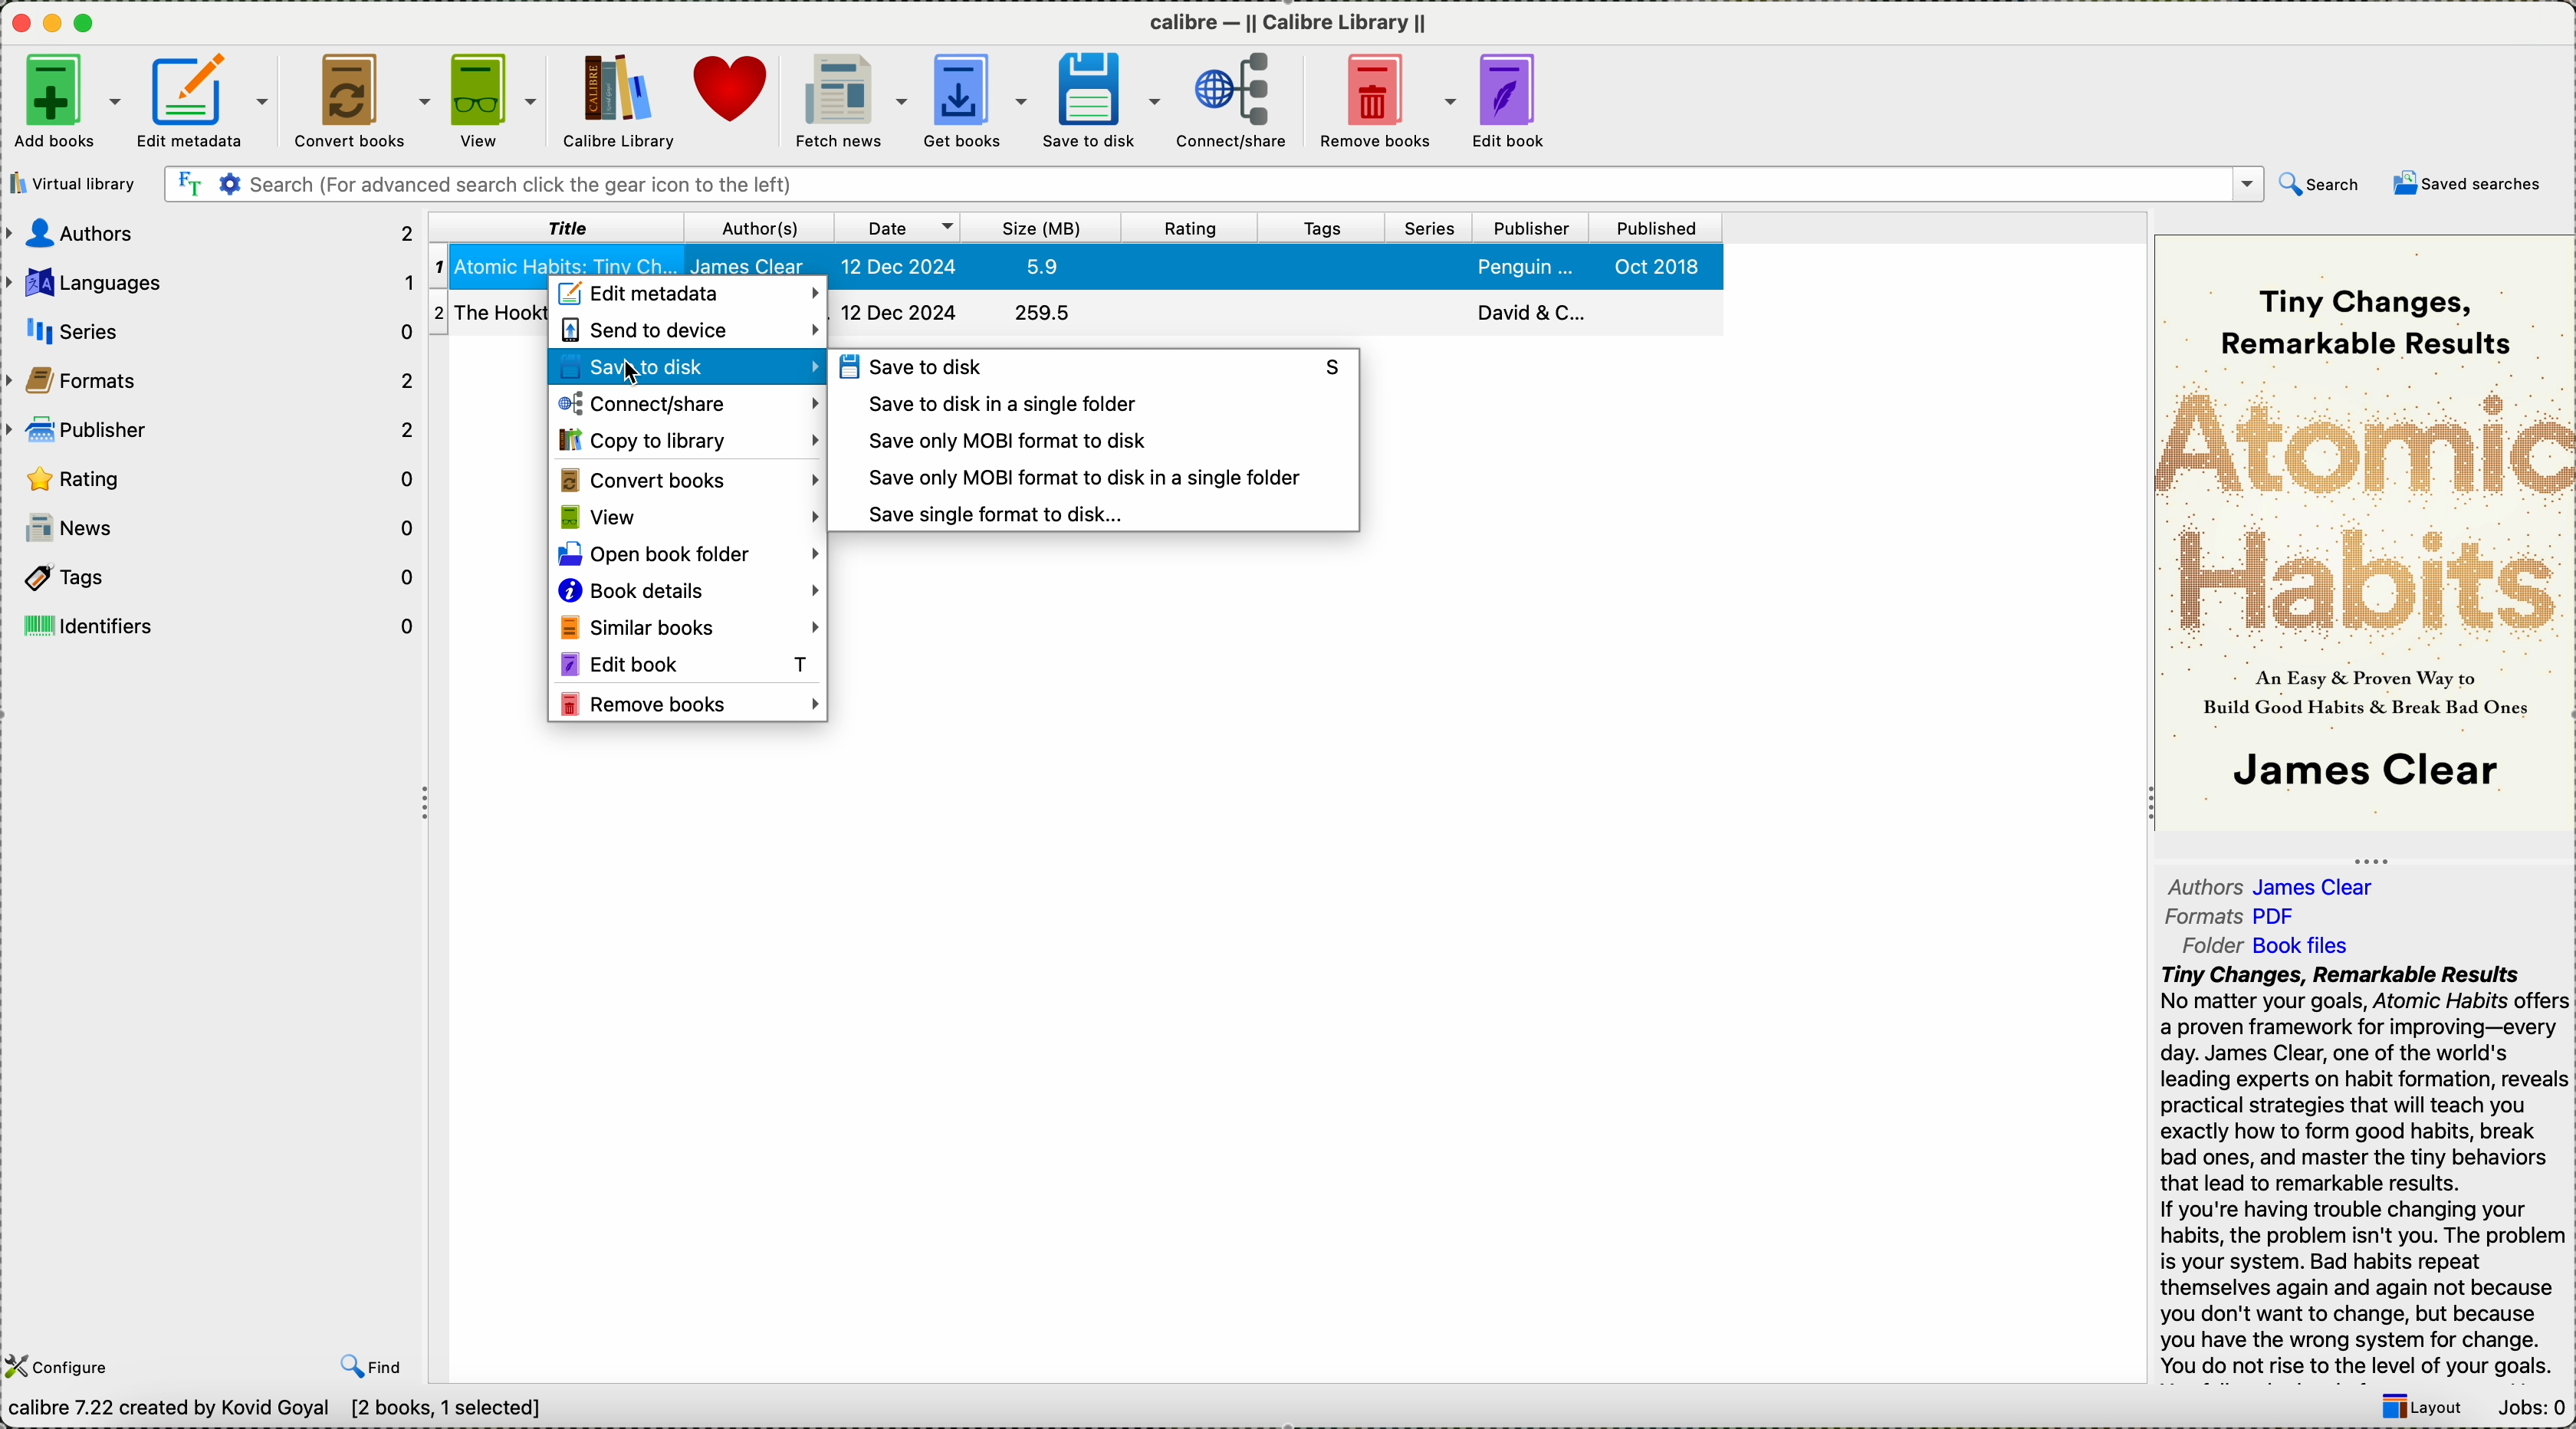  Describe the element at coordinates (64, 1366) in the screenshot. I see `configure` at that location.